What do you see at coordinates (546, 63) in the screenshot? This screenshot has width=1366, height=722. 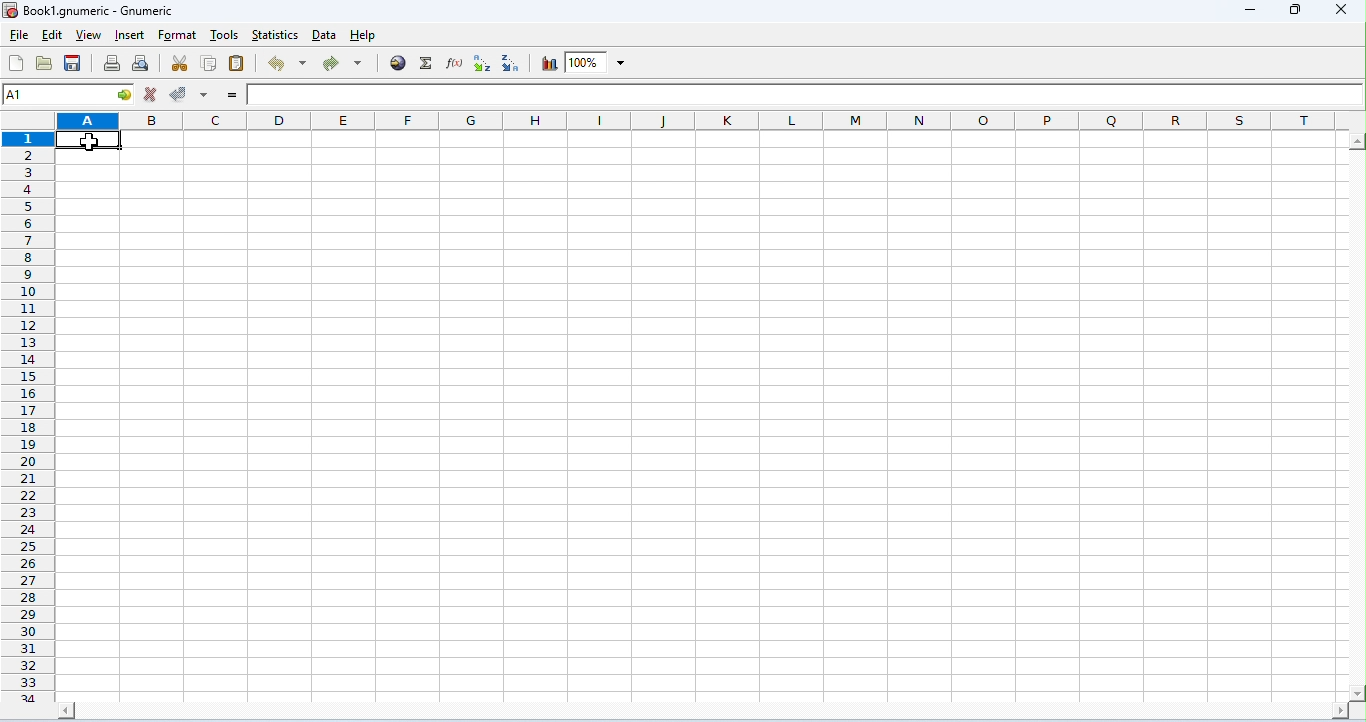 I see `chart` at bounding box center [546, 63].